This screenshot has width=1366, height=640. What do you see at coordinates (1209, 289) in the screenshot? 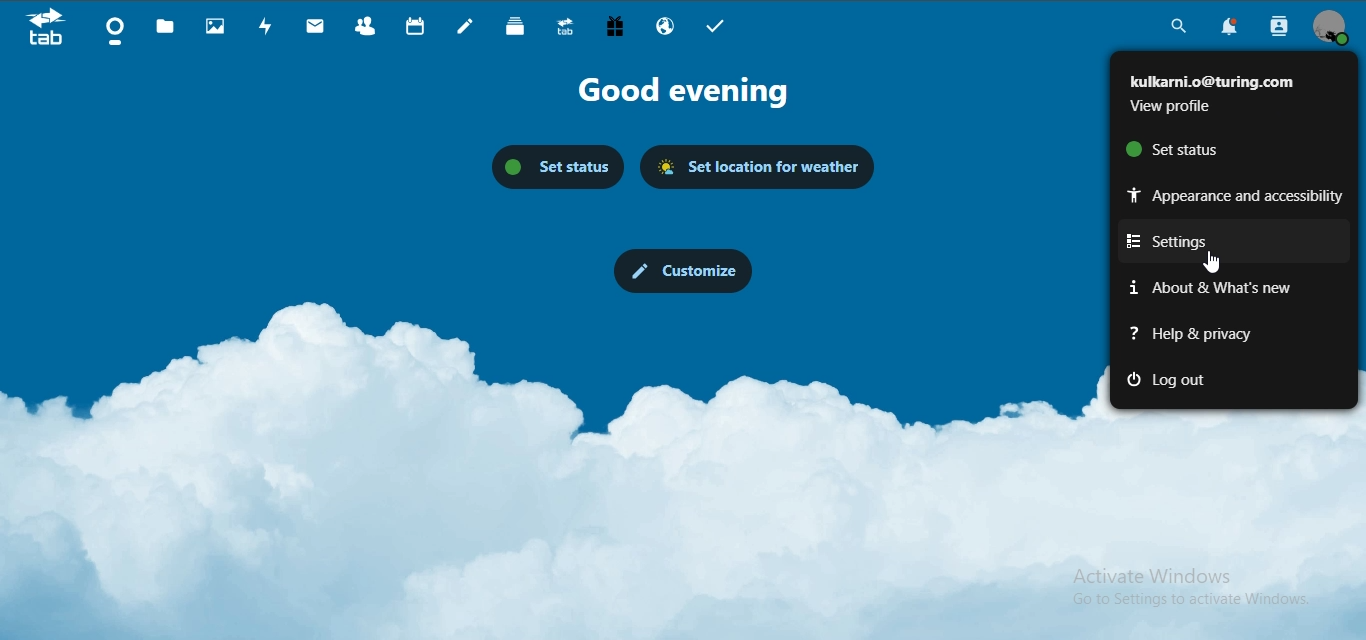
I see `about & what's new` at bounding box center [1209, 289].